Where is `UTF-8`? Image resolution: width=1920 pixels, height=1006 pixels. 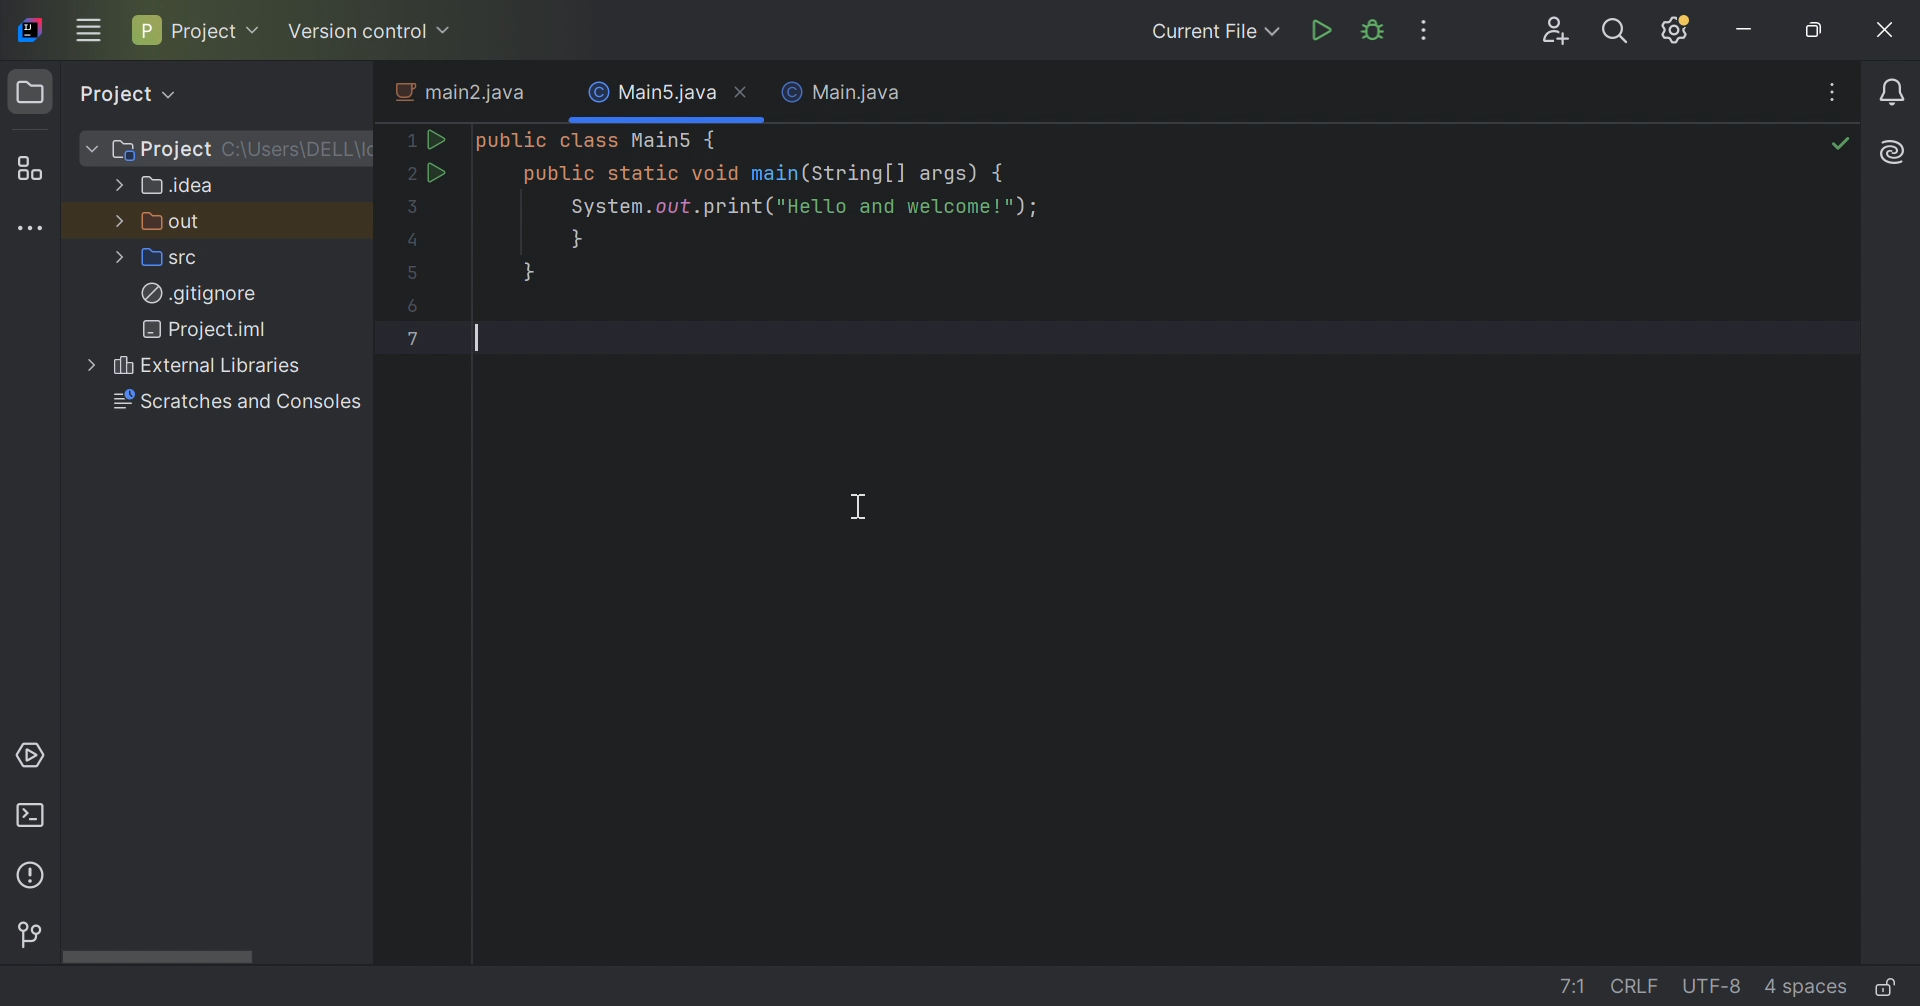 UTF-8 is located at coordinates (1717, 987).